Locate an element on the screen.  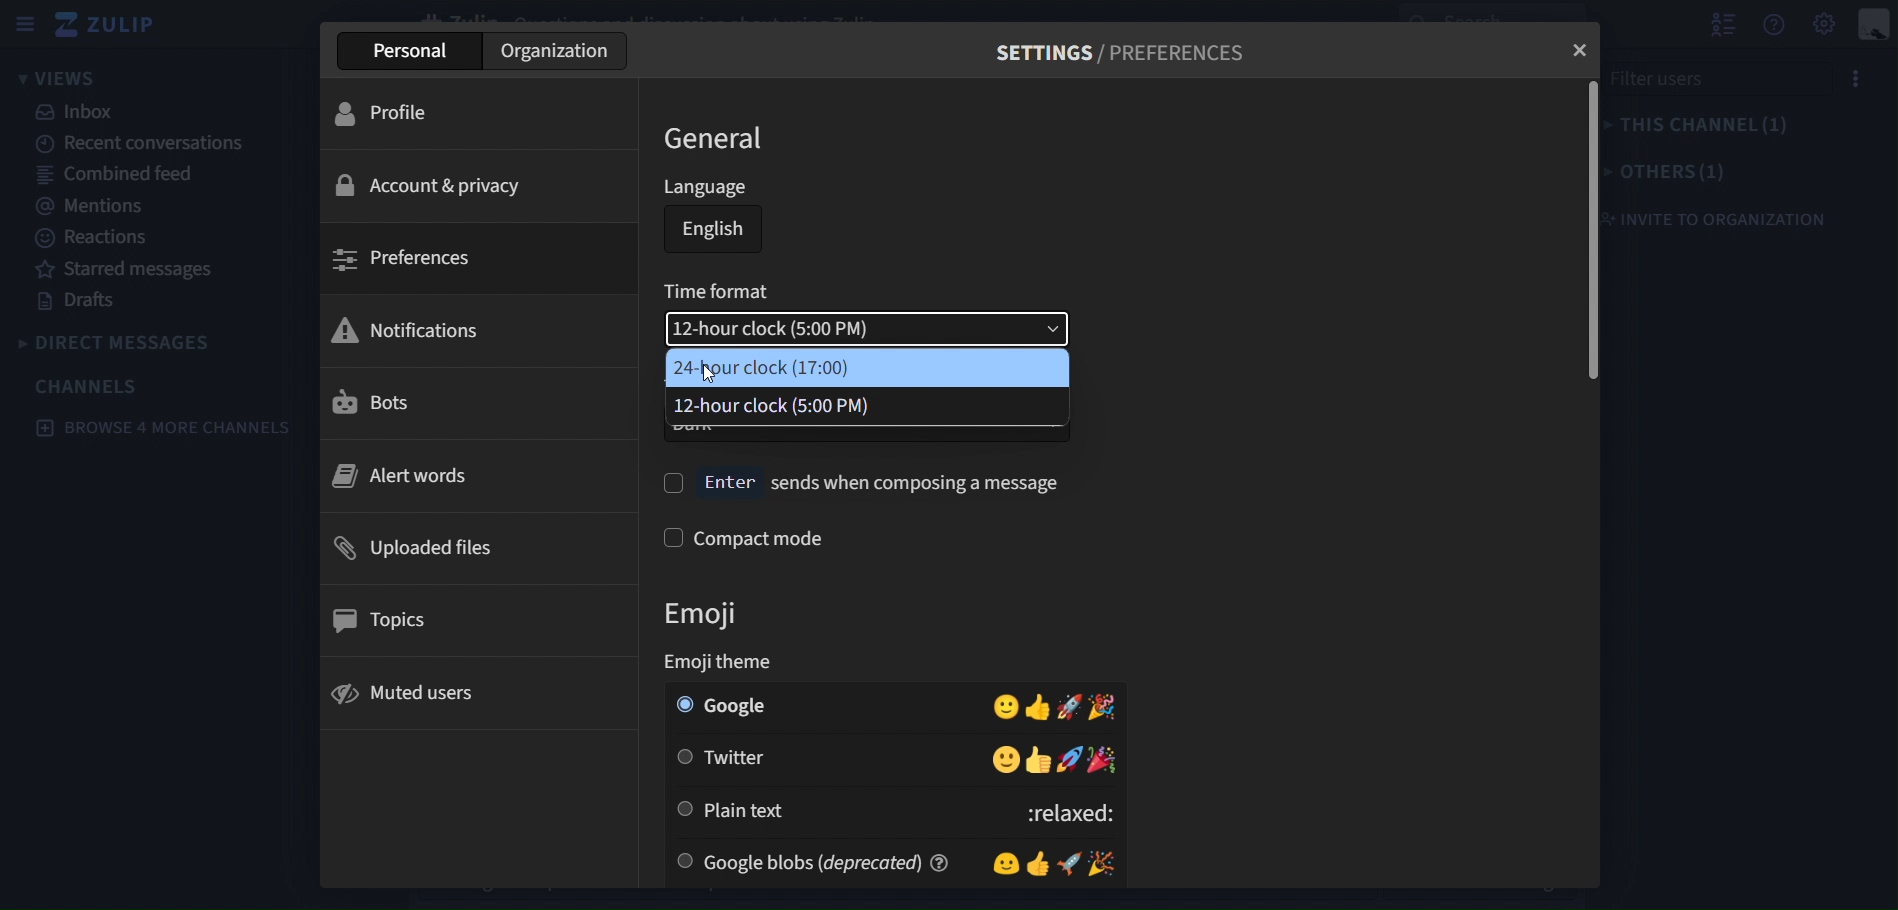
language is located at coordinates (711, 186).